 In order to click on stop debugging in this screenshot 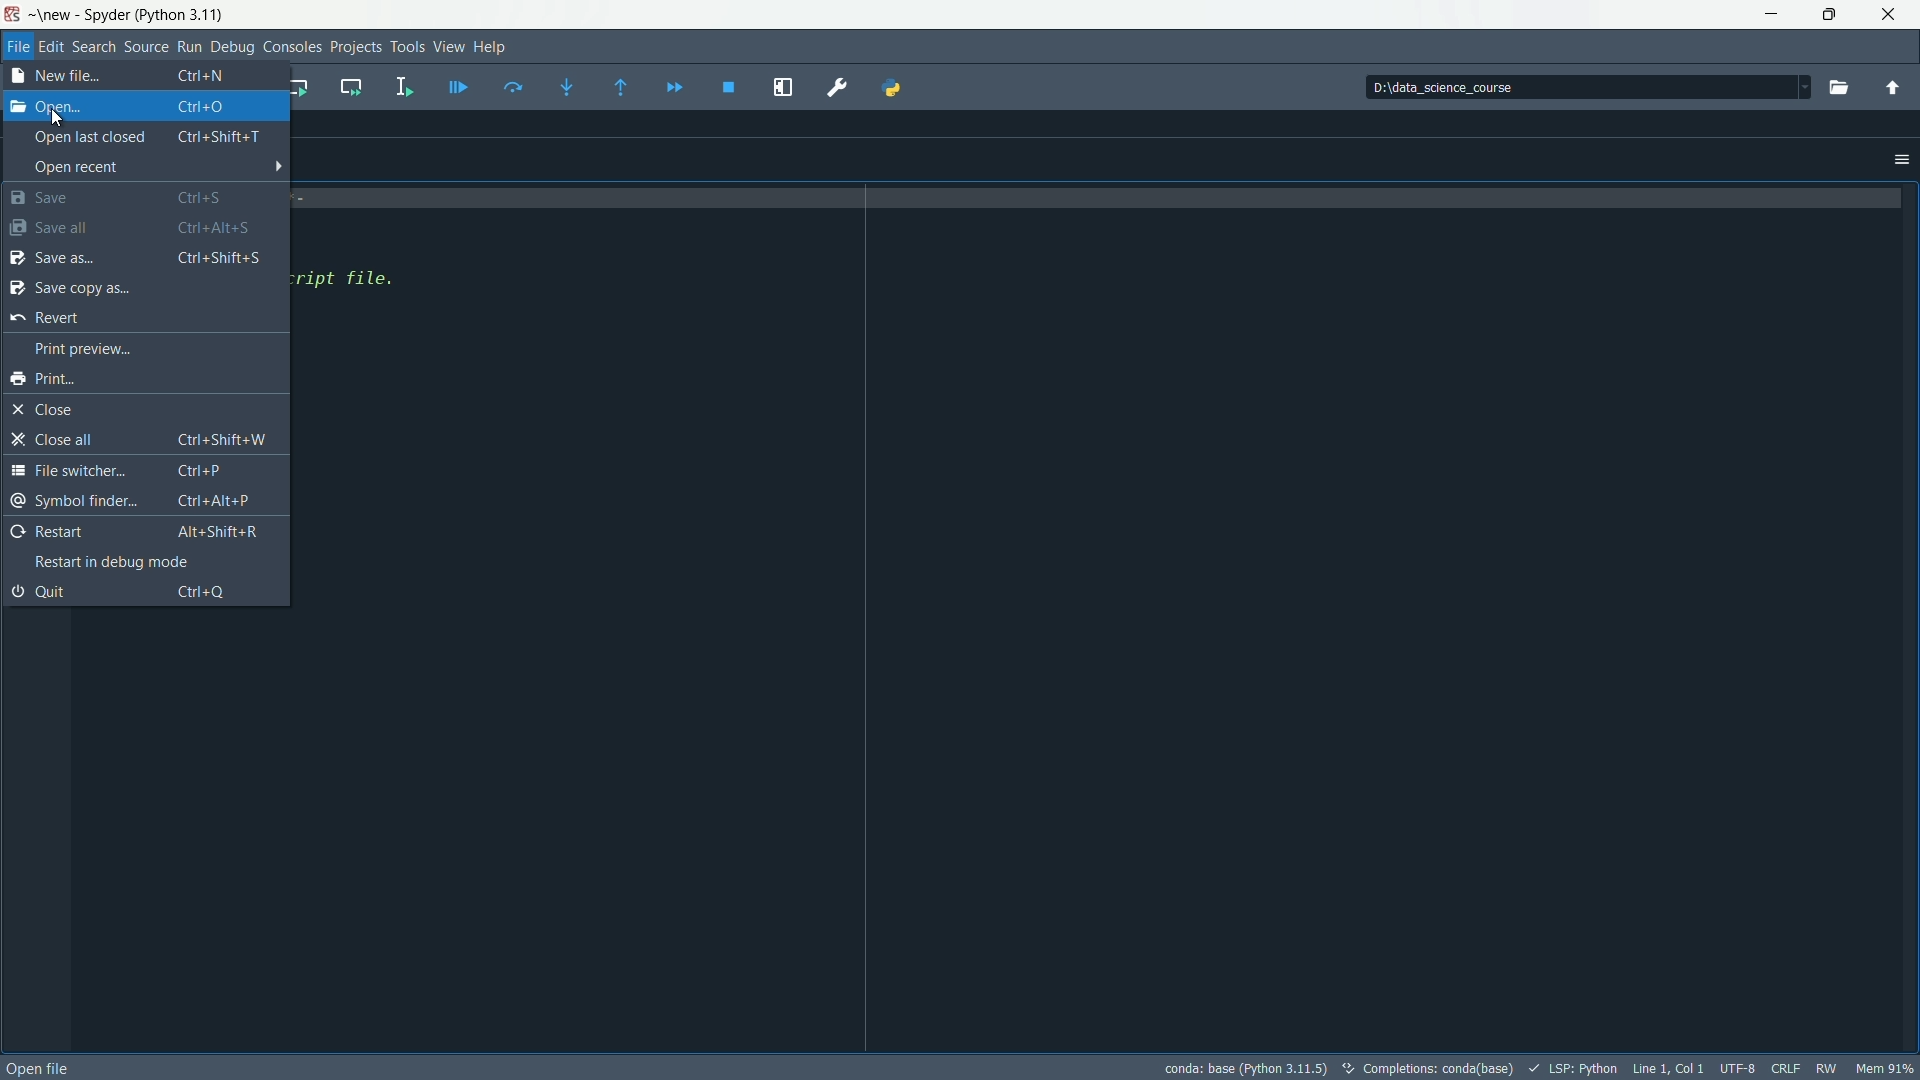, I will do `click(727, 86)`.